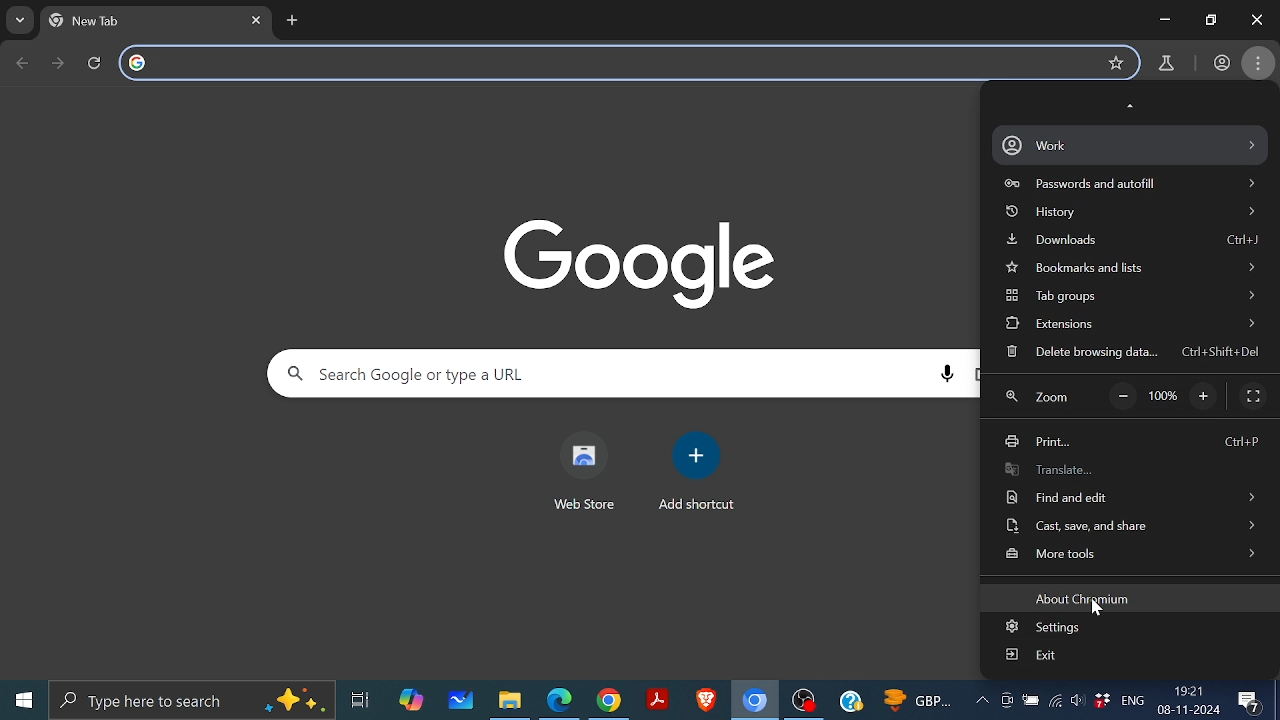 The height and width of the screenshot is (720, 1280). I want to click on Minimize, so click(1164, 20).